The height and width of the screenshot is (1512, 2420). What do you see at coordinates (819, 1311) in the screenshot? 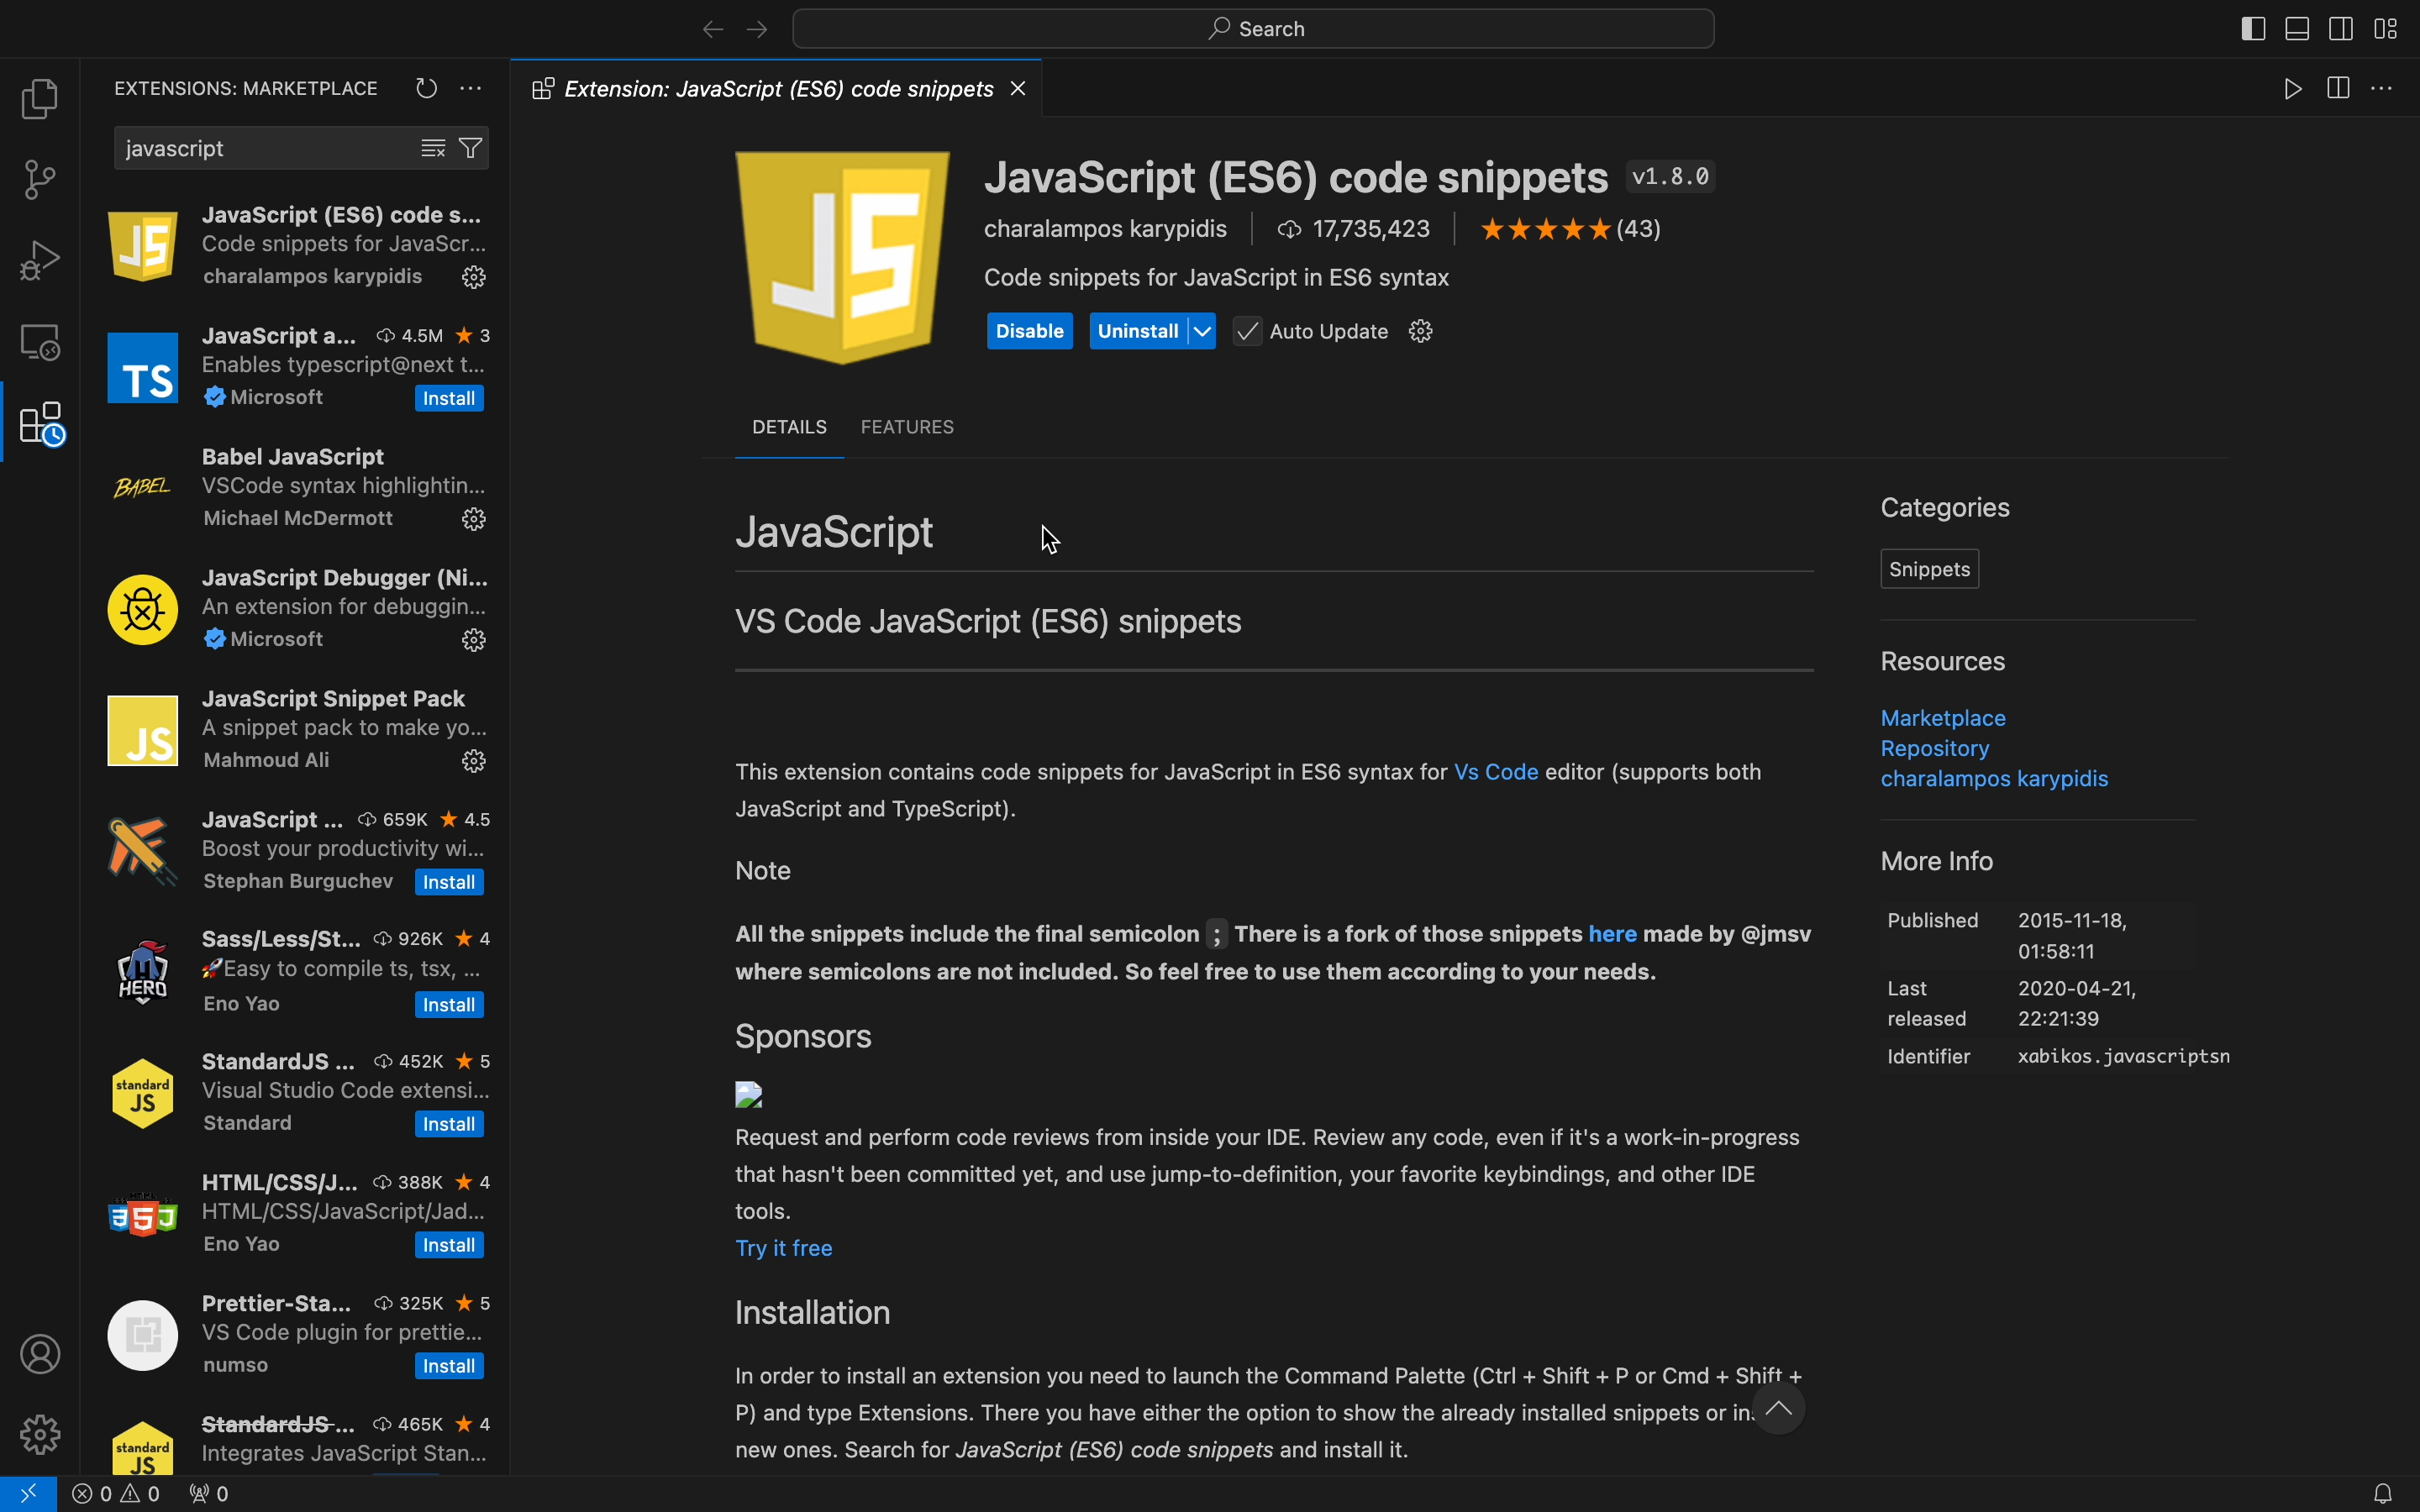
I see `Installation` at bounding box center [819, 1311].